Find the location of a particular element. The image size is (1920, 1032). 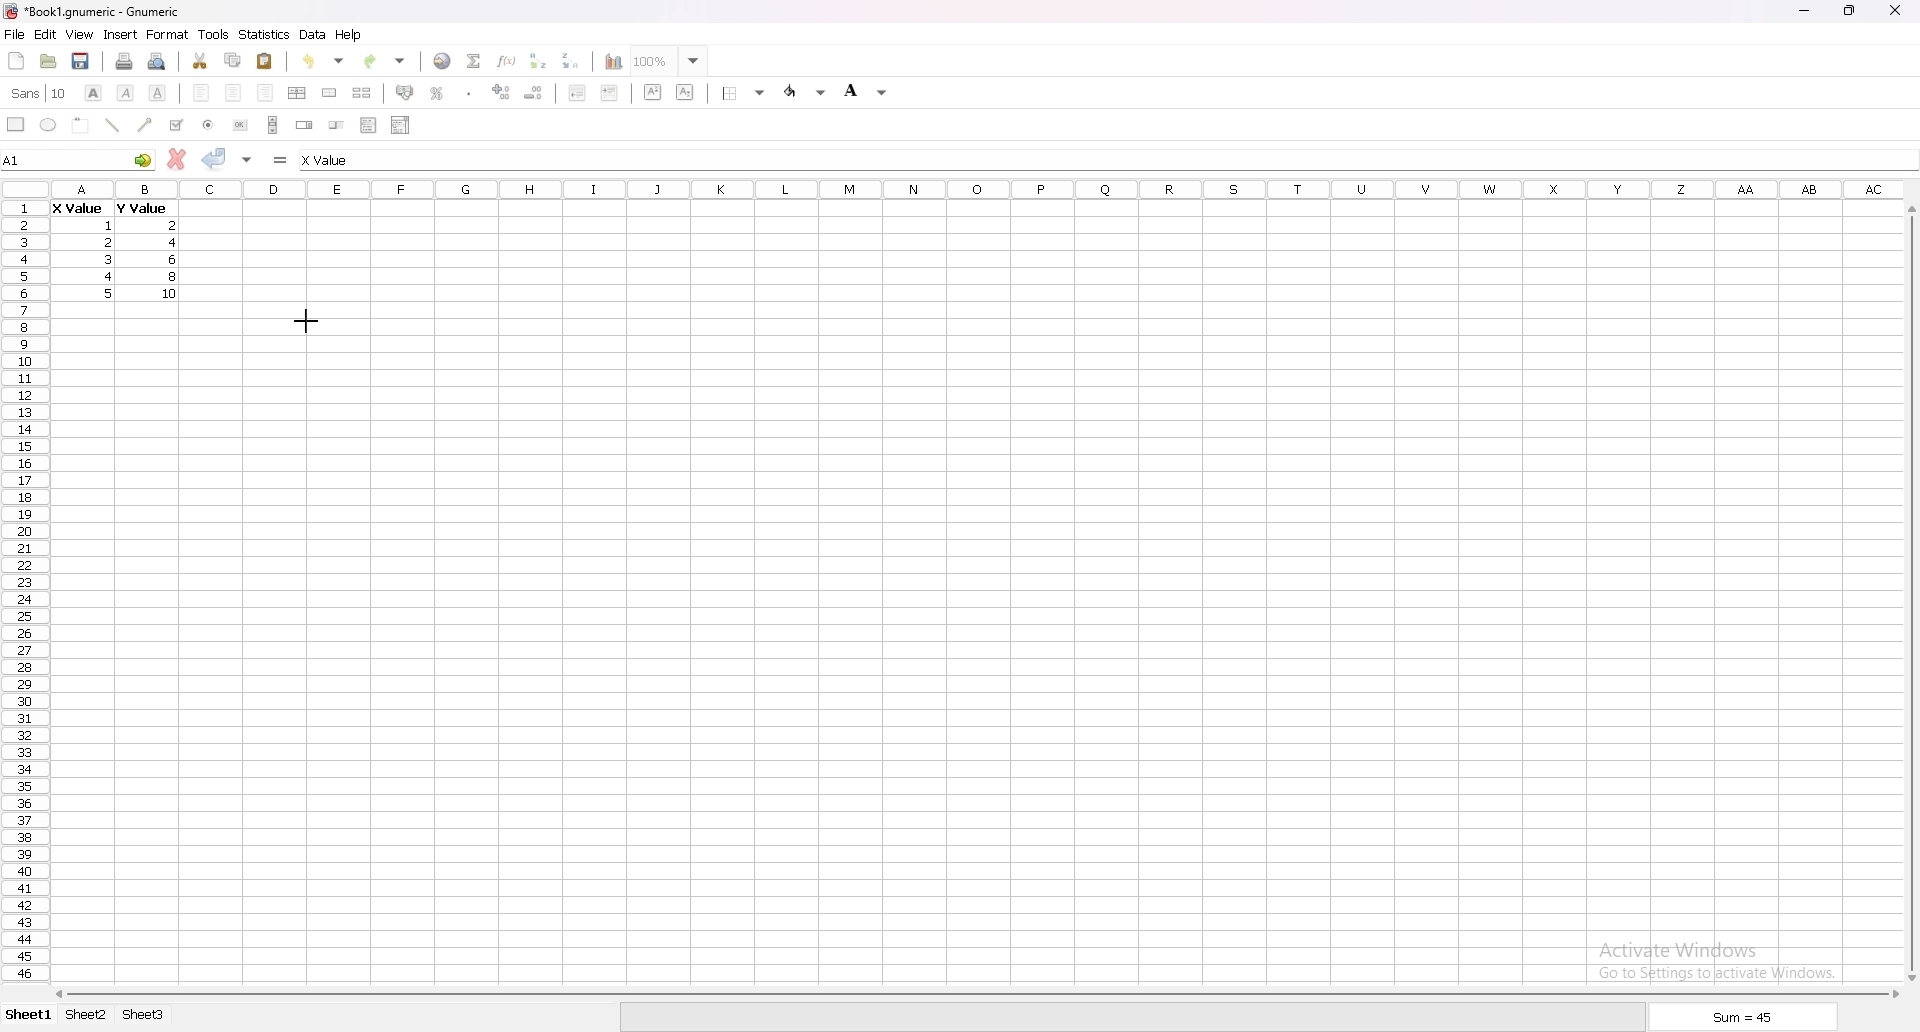

right align is located at coordinates (265, 93).